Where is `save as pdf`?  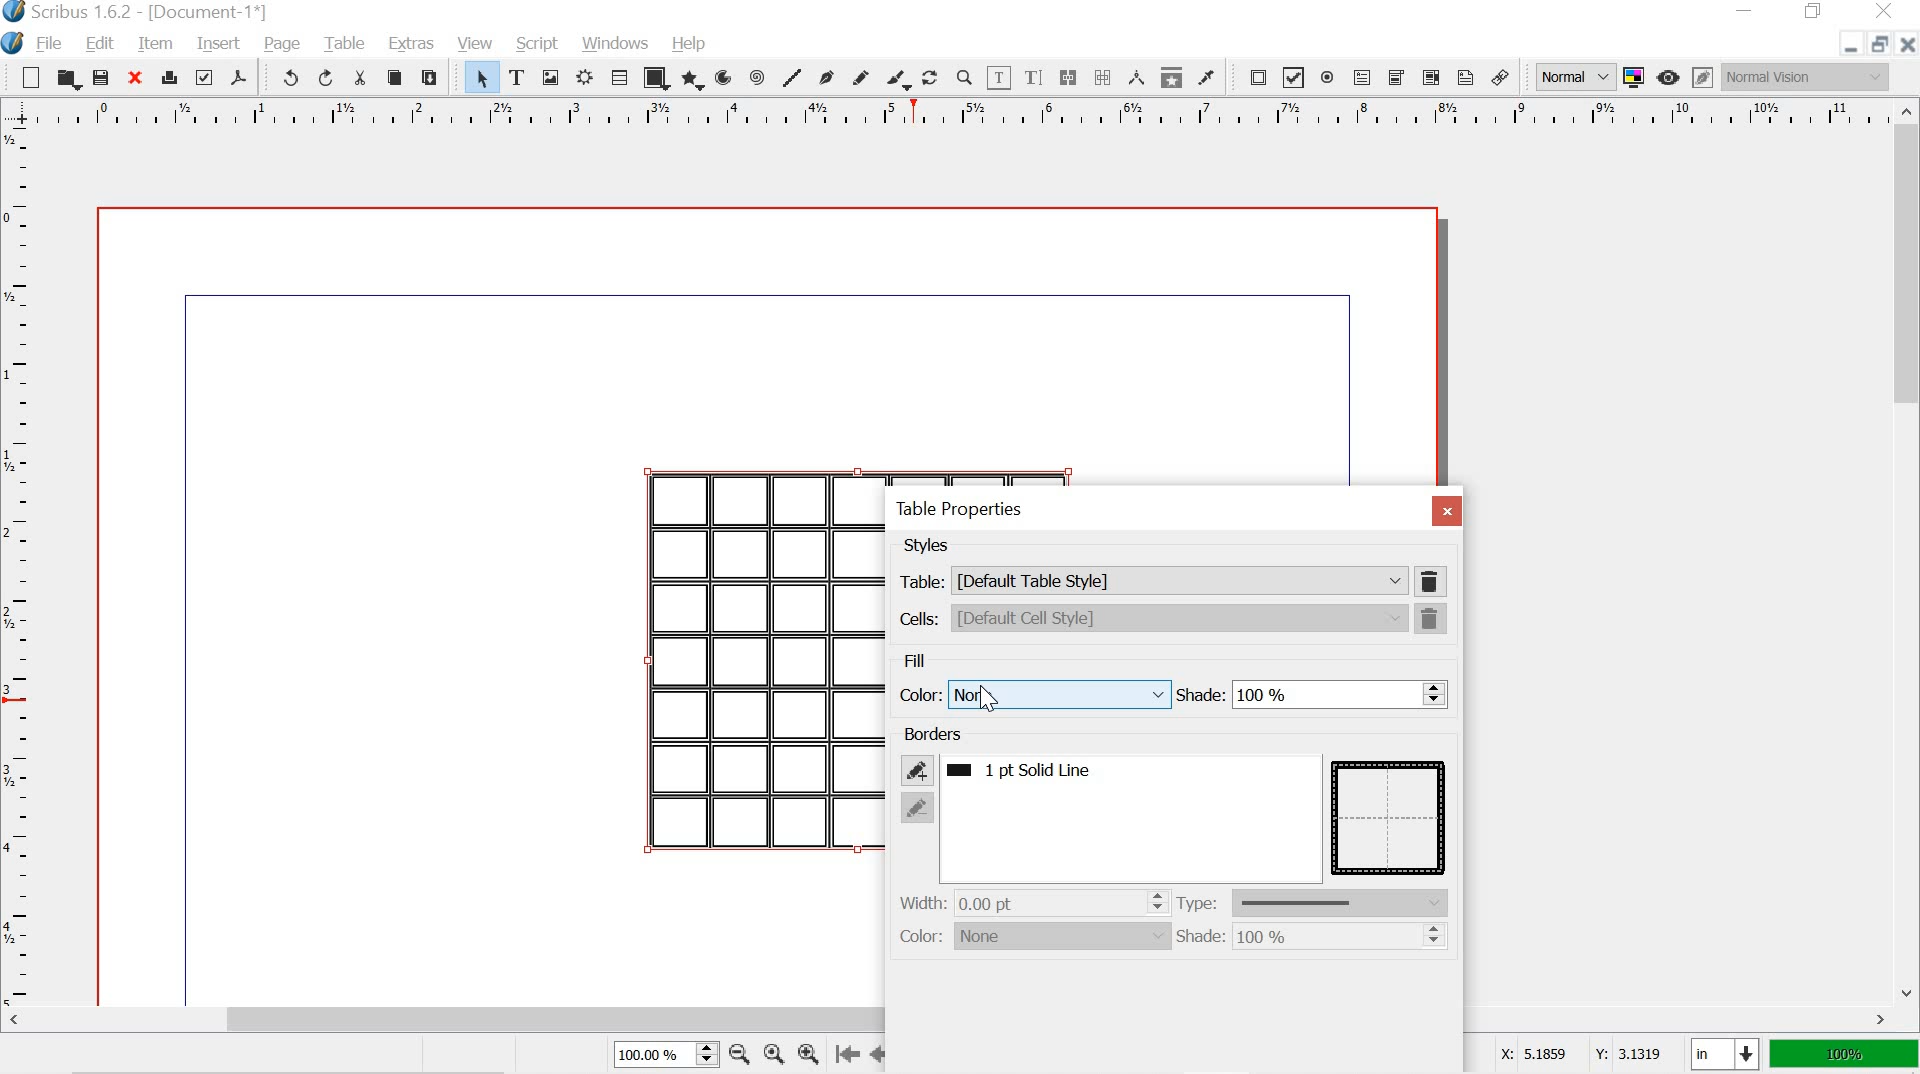
save as pdf is located at coordinates (240, 77).